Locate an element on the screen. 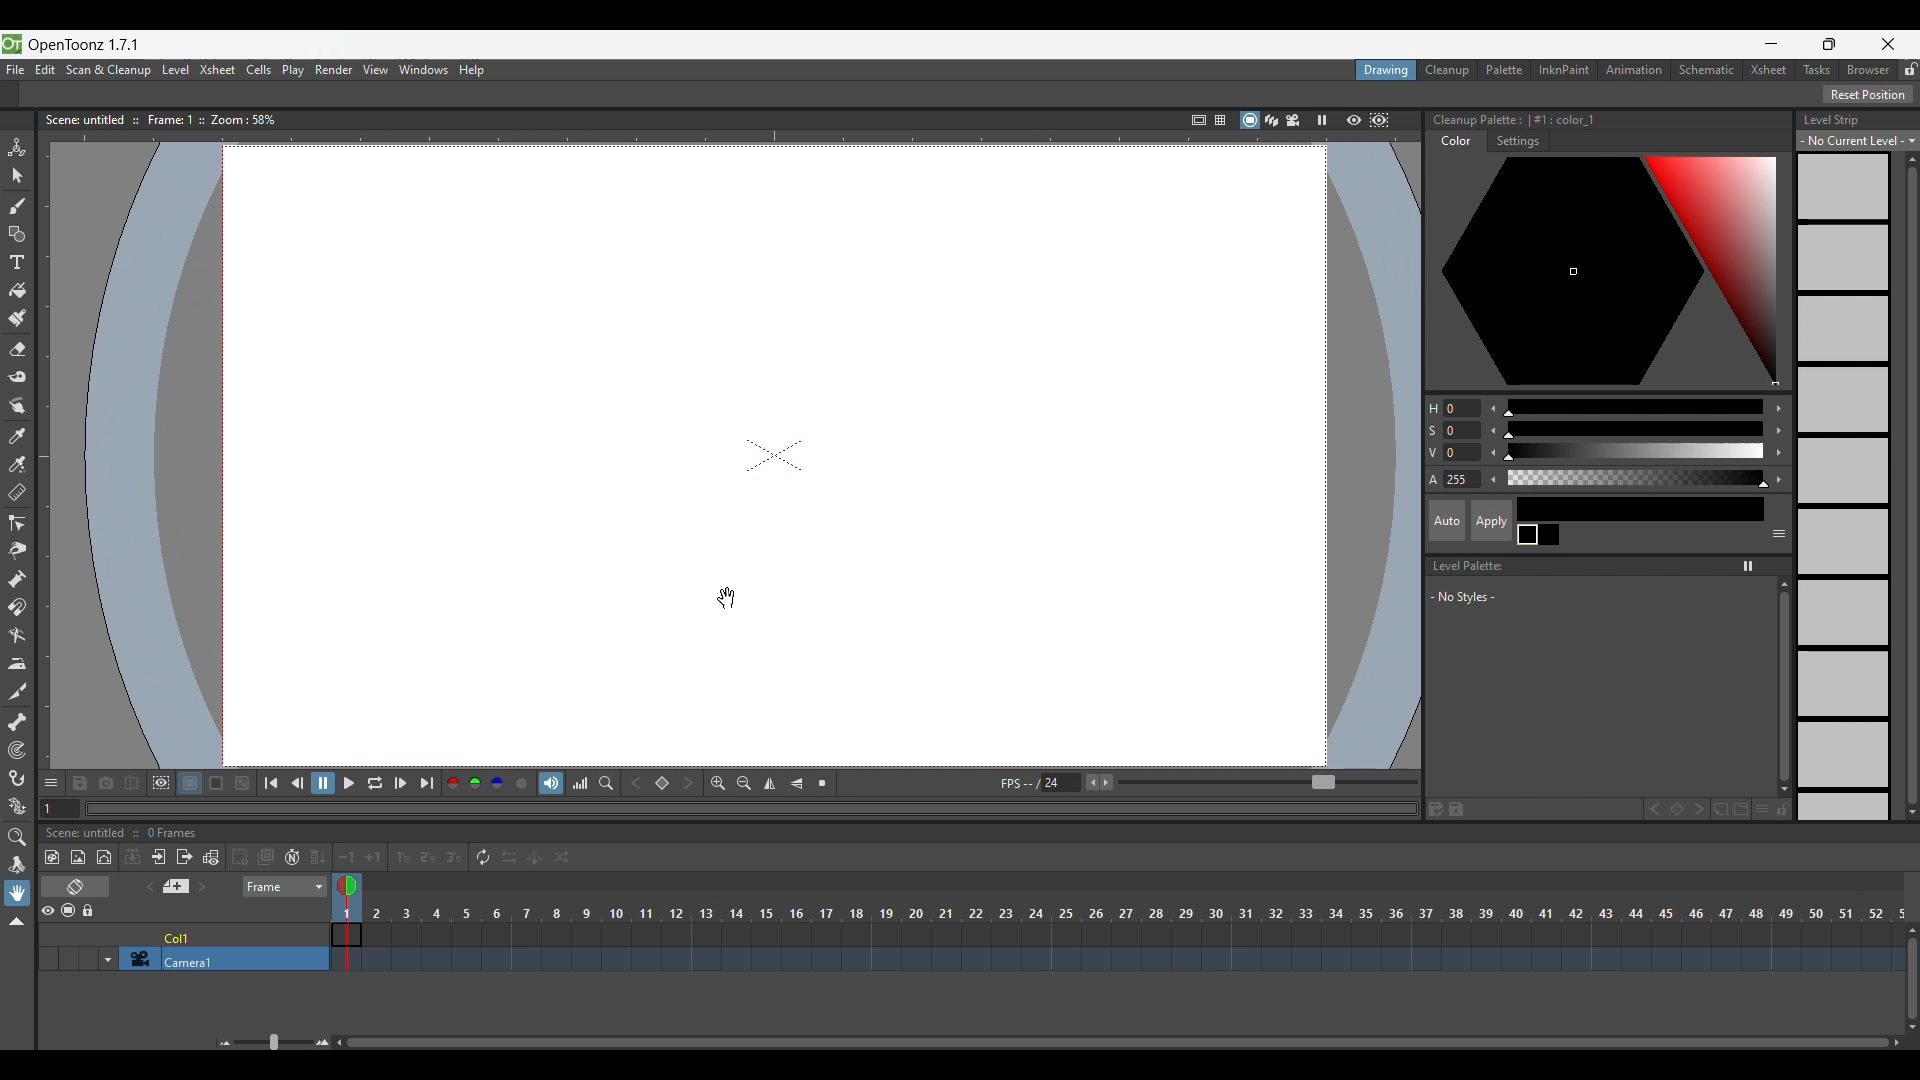 The image size is (1920, 1080). File is located at coordinates (15, 70).